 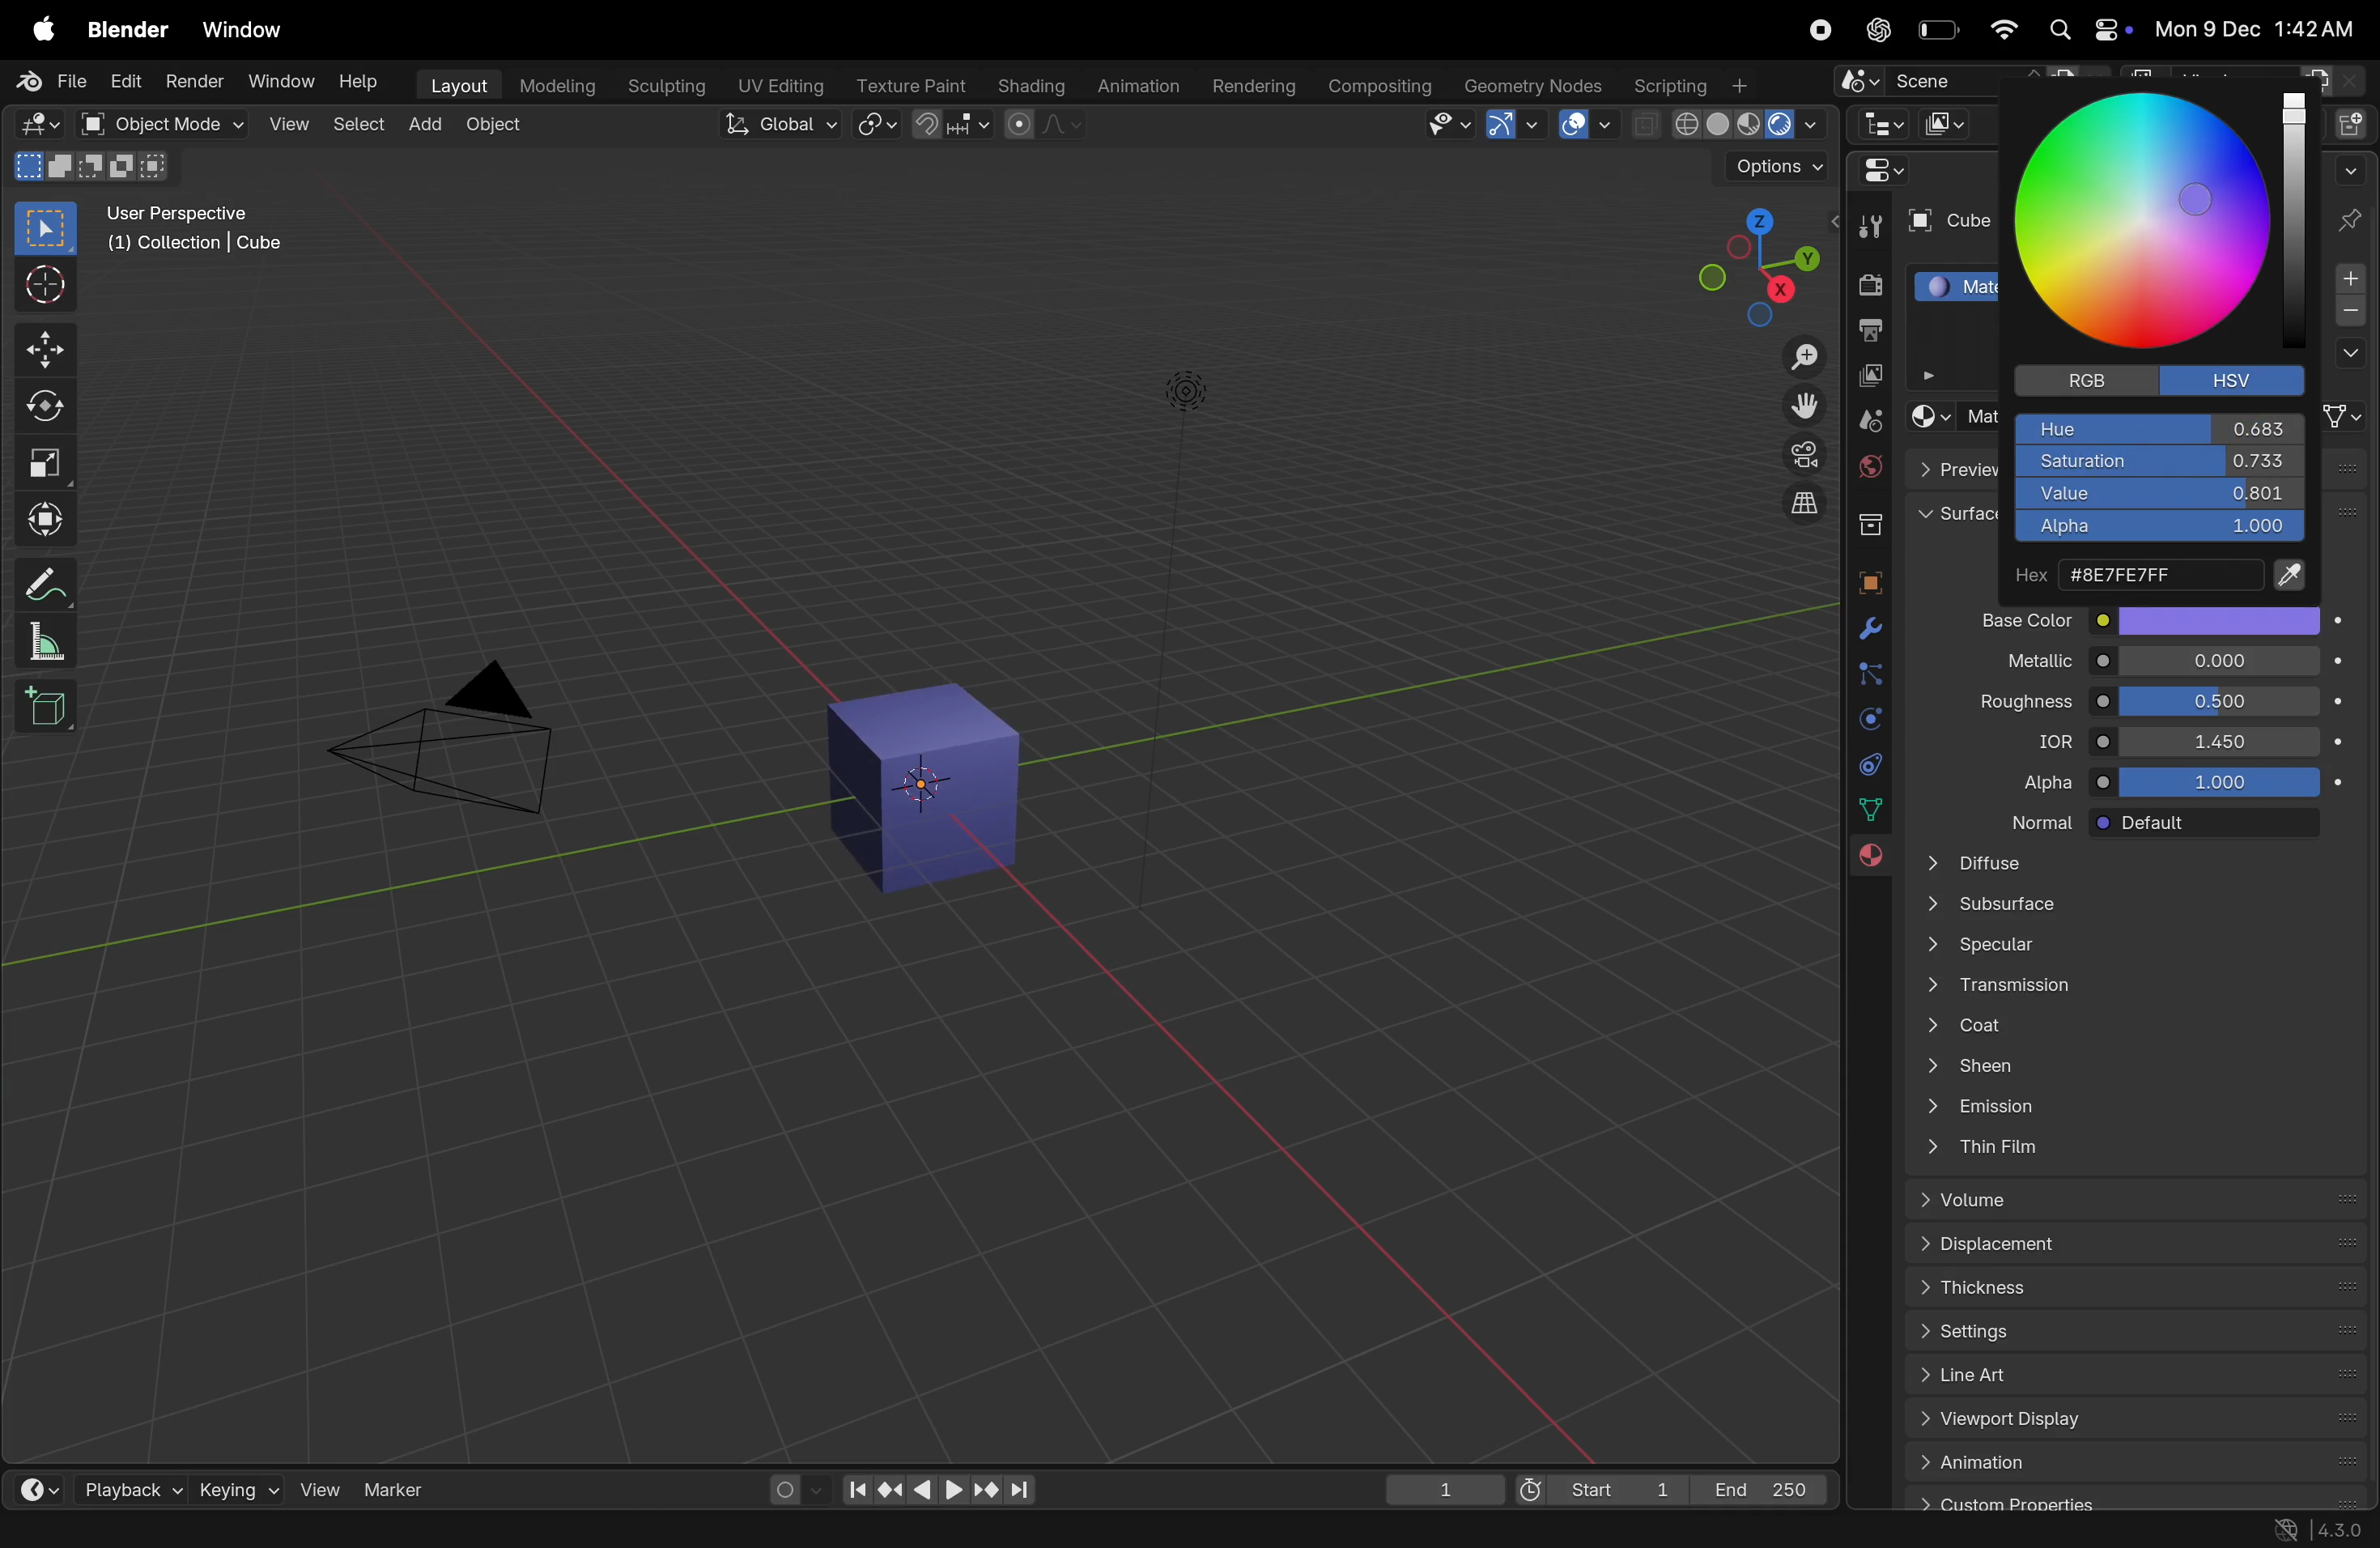 What do you see at coordinates (1745, 260) in the screenshot?
I see `view point` at bounding box center [1745, 260].